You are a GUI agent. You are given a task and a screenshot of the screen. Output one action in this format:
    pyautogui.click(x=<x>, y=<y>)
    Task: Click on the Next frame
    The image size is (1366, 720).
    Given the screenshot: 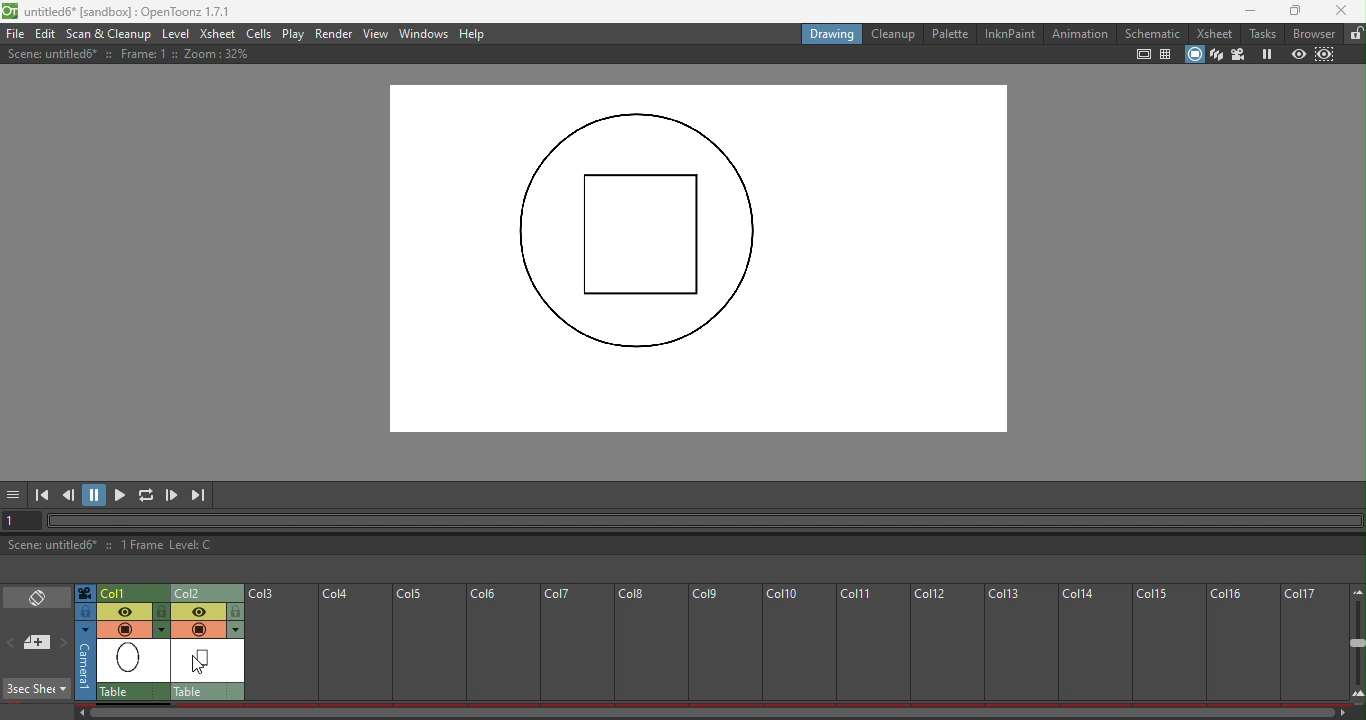 What is the action you would take?
    pyautogui.click(x=172, y=496)
    